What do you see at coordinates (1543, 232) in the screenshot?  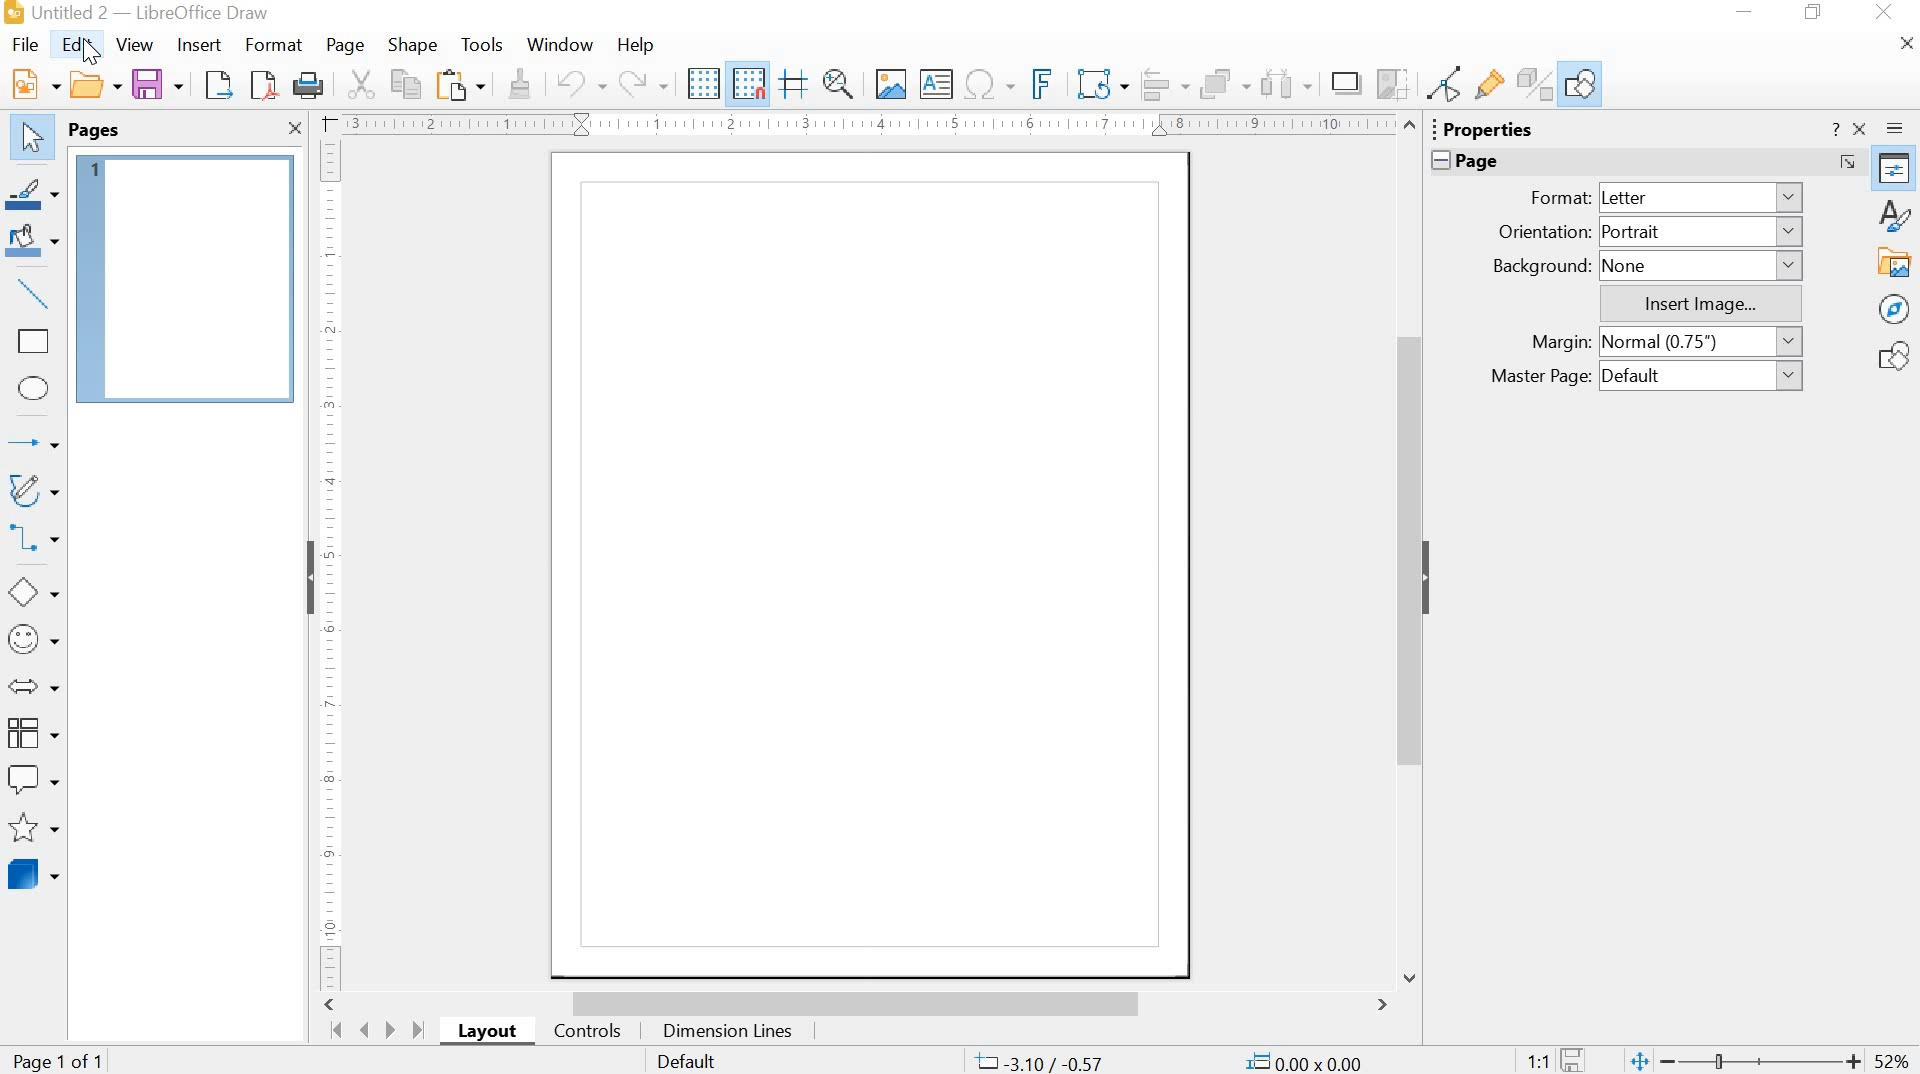 I see `Orientation` at bounding box center [1543, 232].